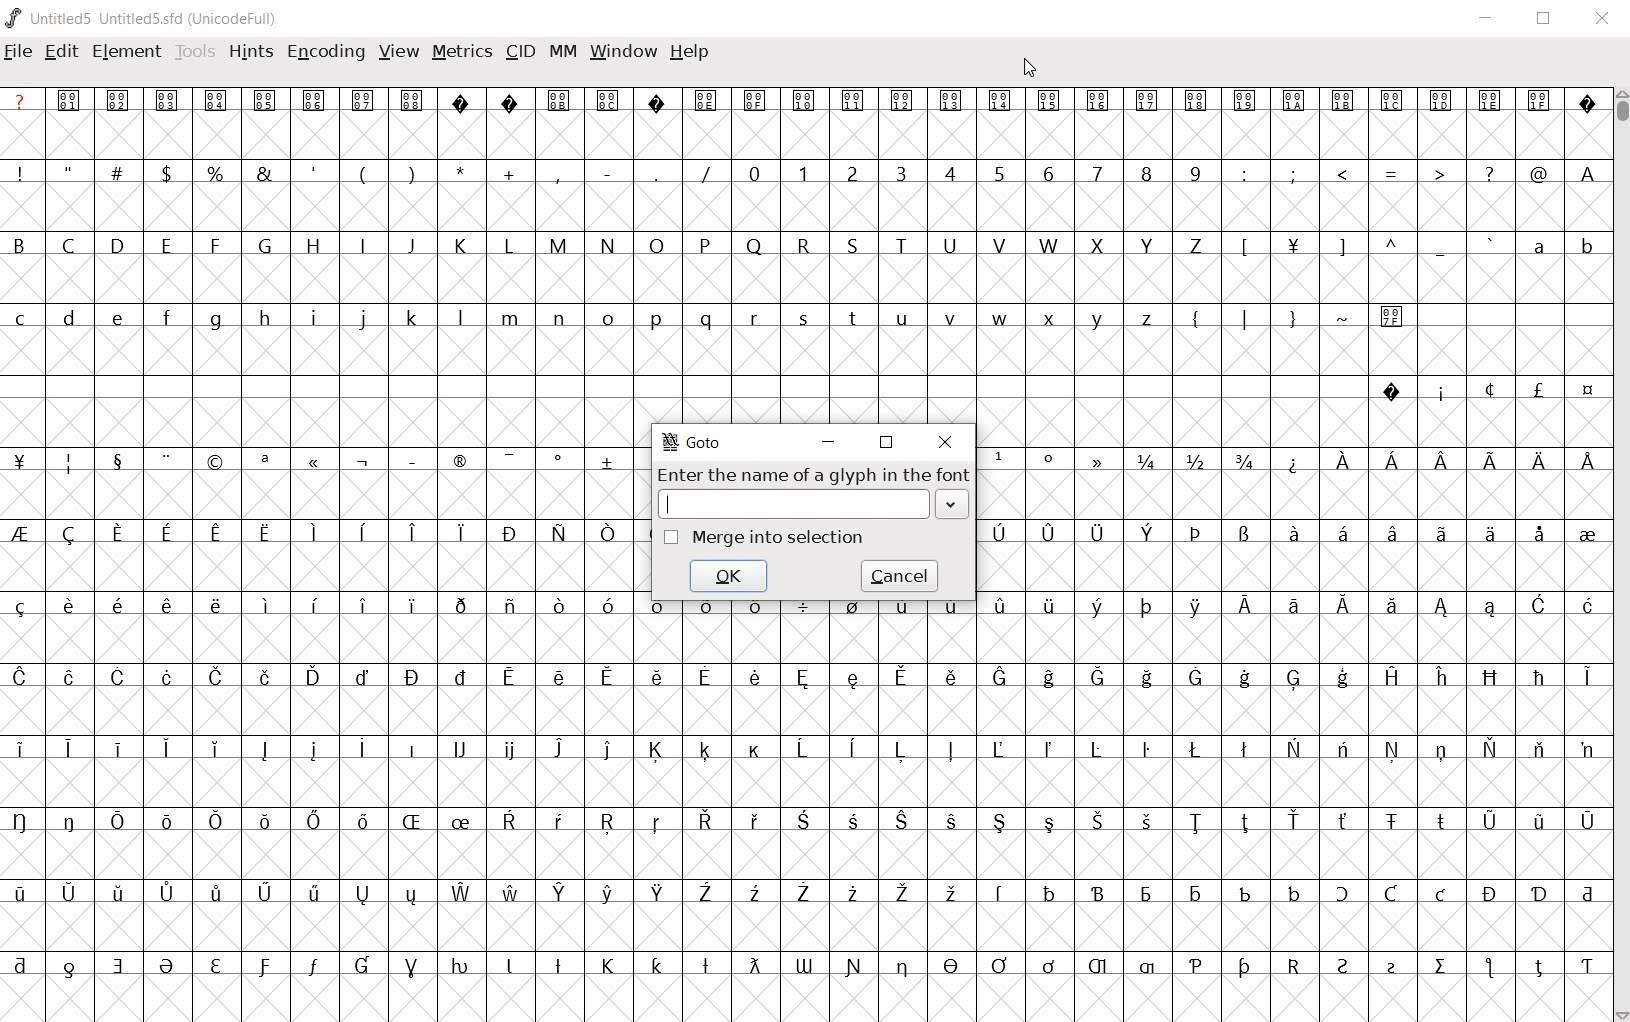 This screenshot has width=1630, height=1022. I want to click on D, so click(116, 244).